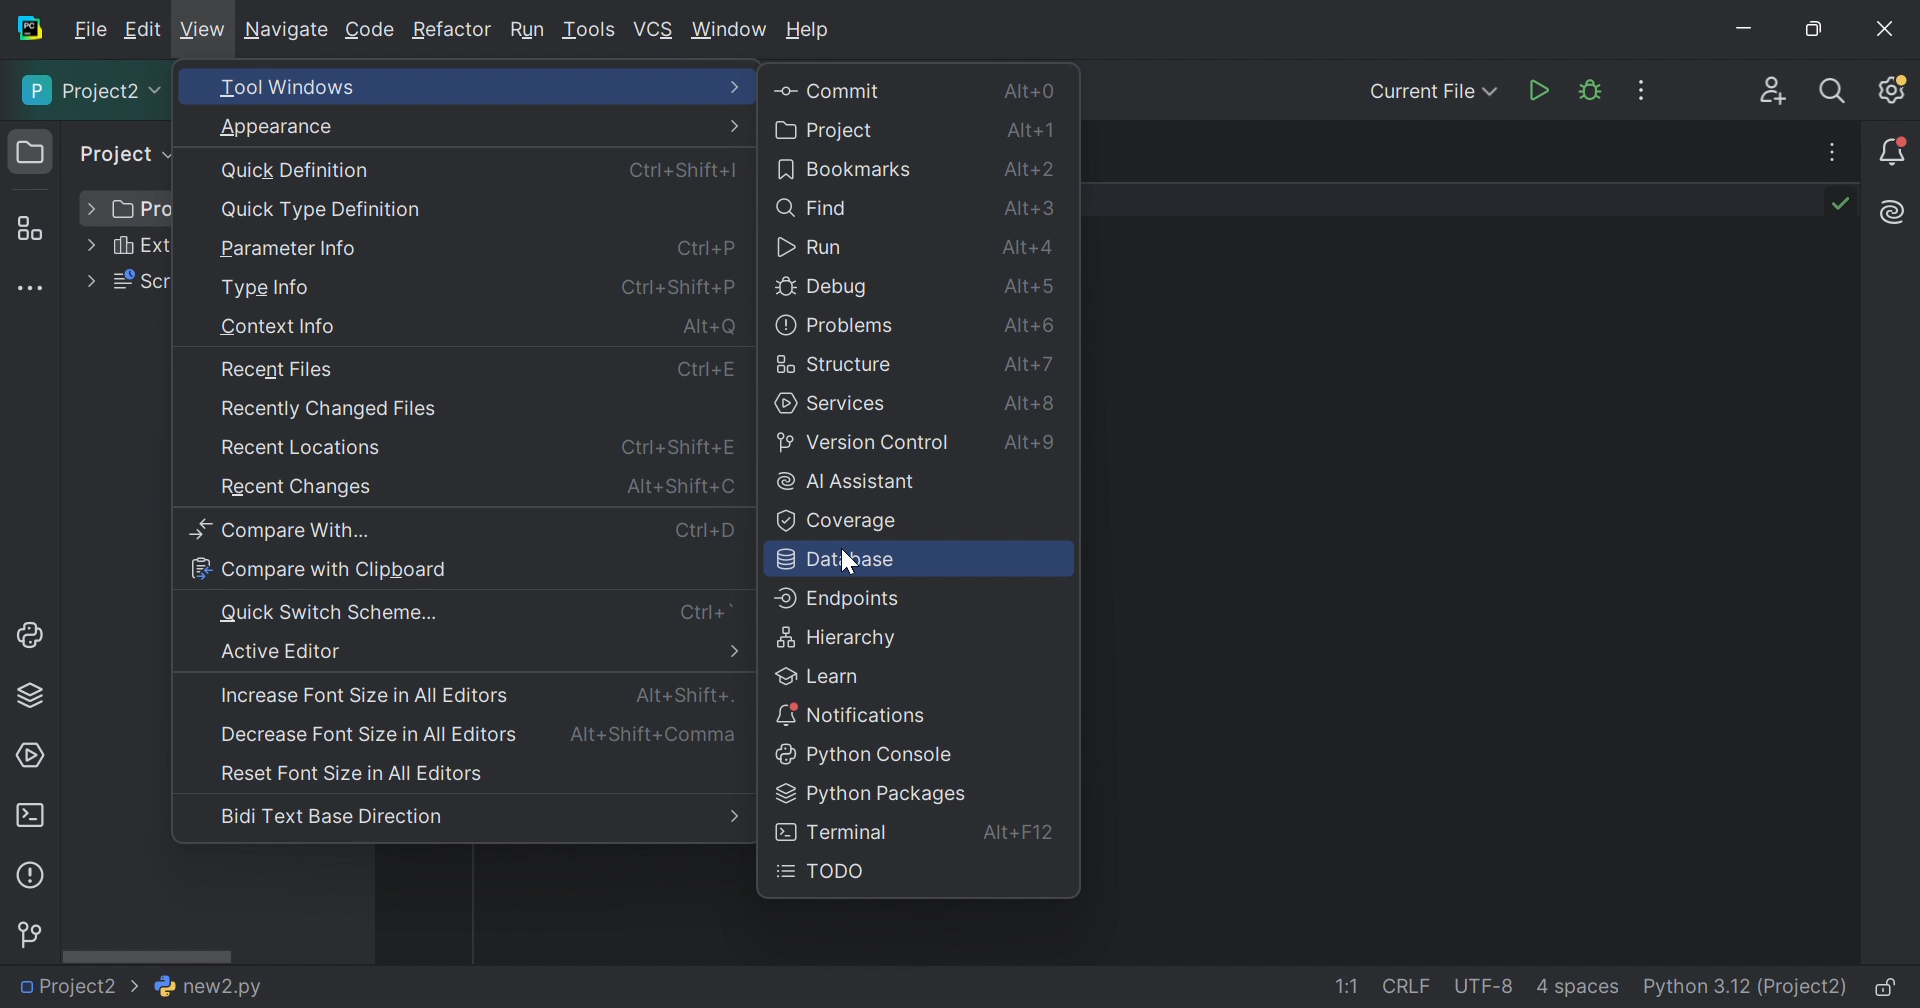 The height and width of the screenshot is (1008, 1920). I want to click on Python 3.12 (Project), so click(1746, 986).